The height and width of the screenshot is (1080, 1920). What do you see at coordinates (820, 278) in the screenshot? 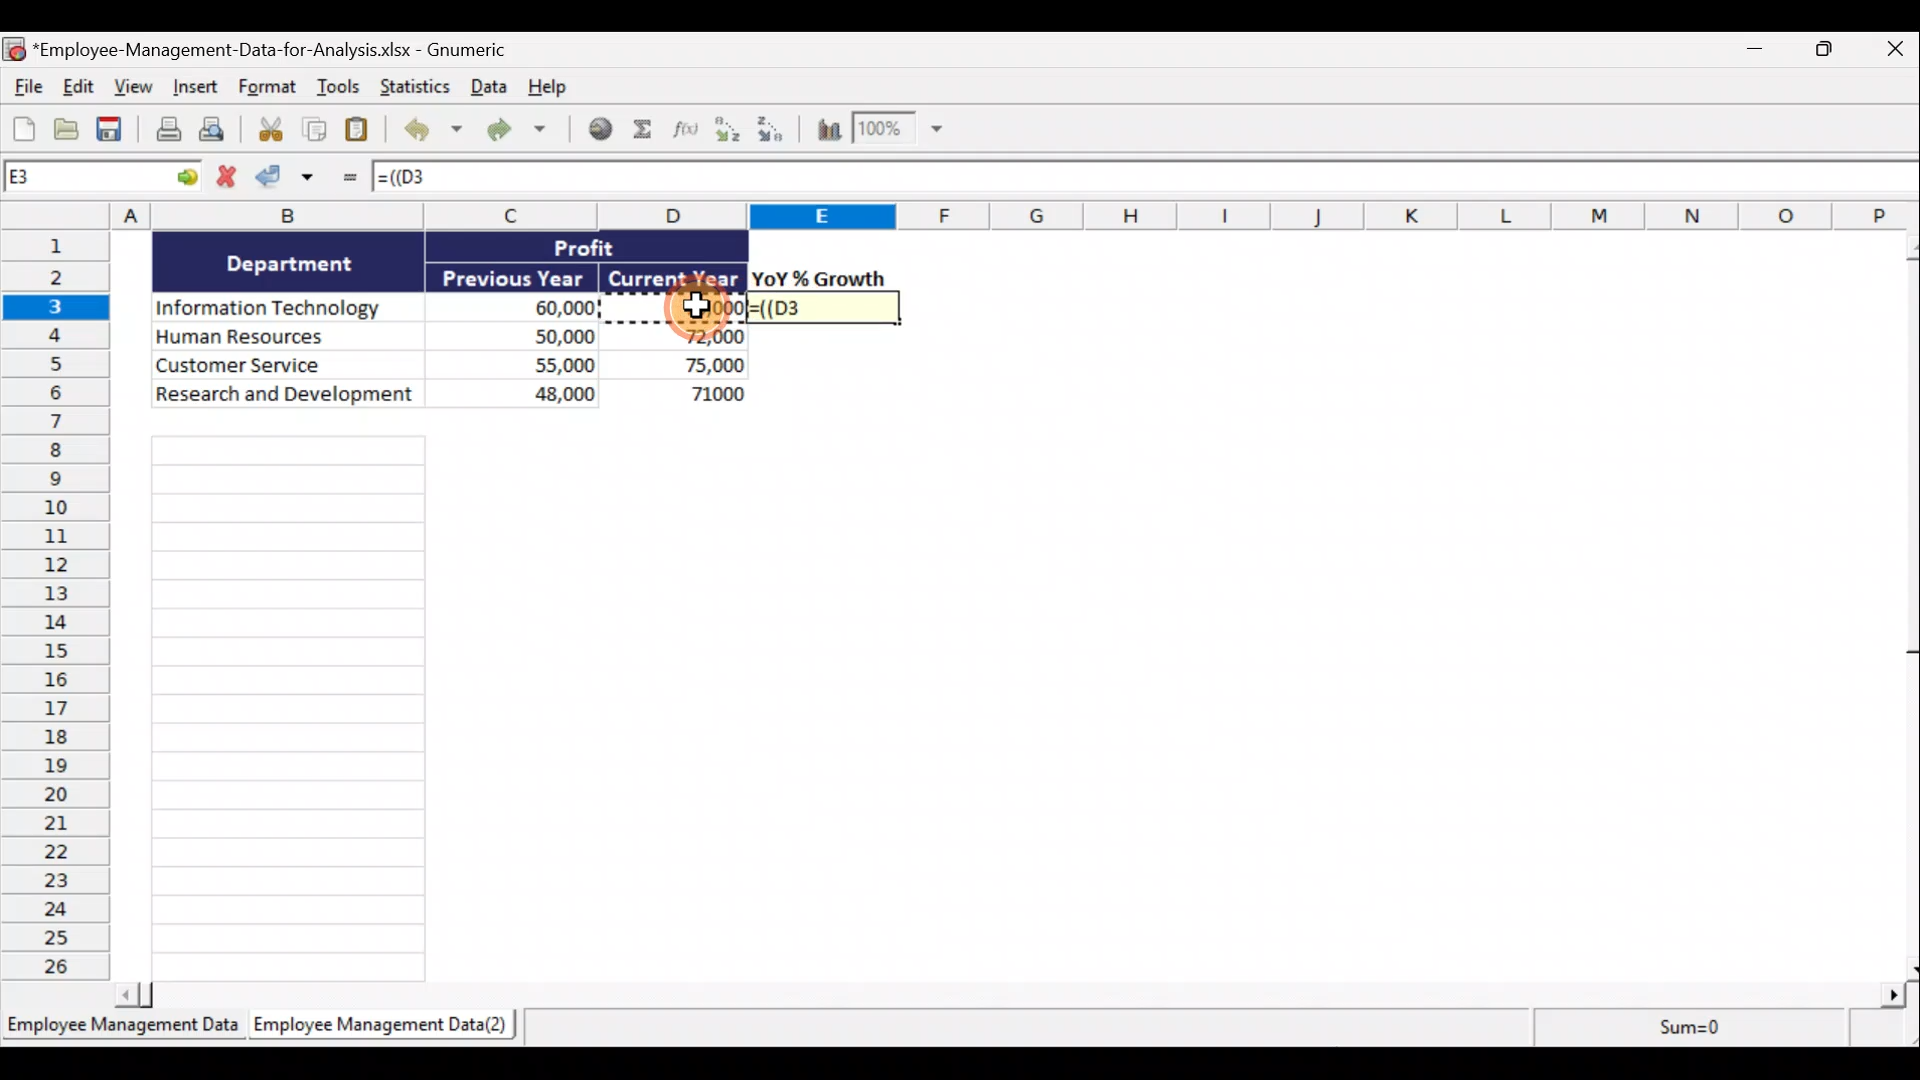
I see `YoY% Growth` at bounding box center [820, 278].